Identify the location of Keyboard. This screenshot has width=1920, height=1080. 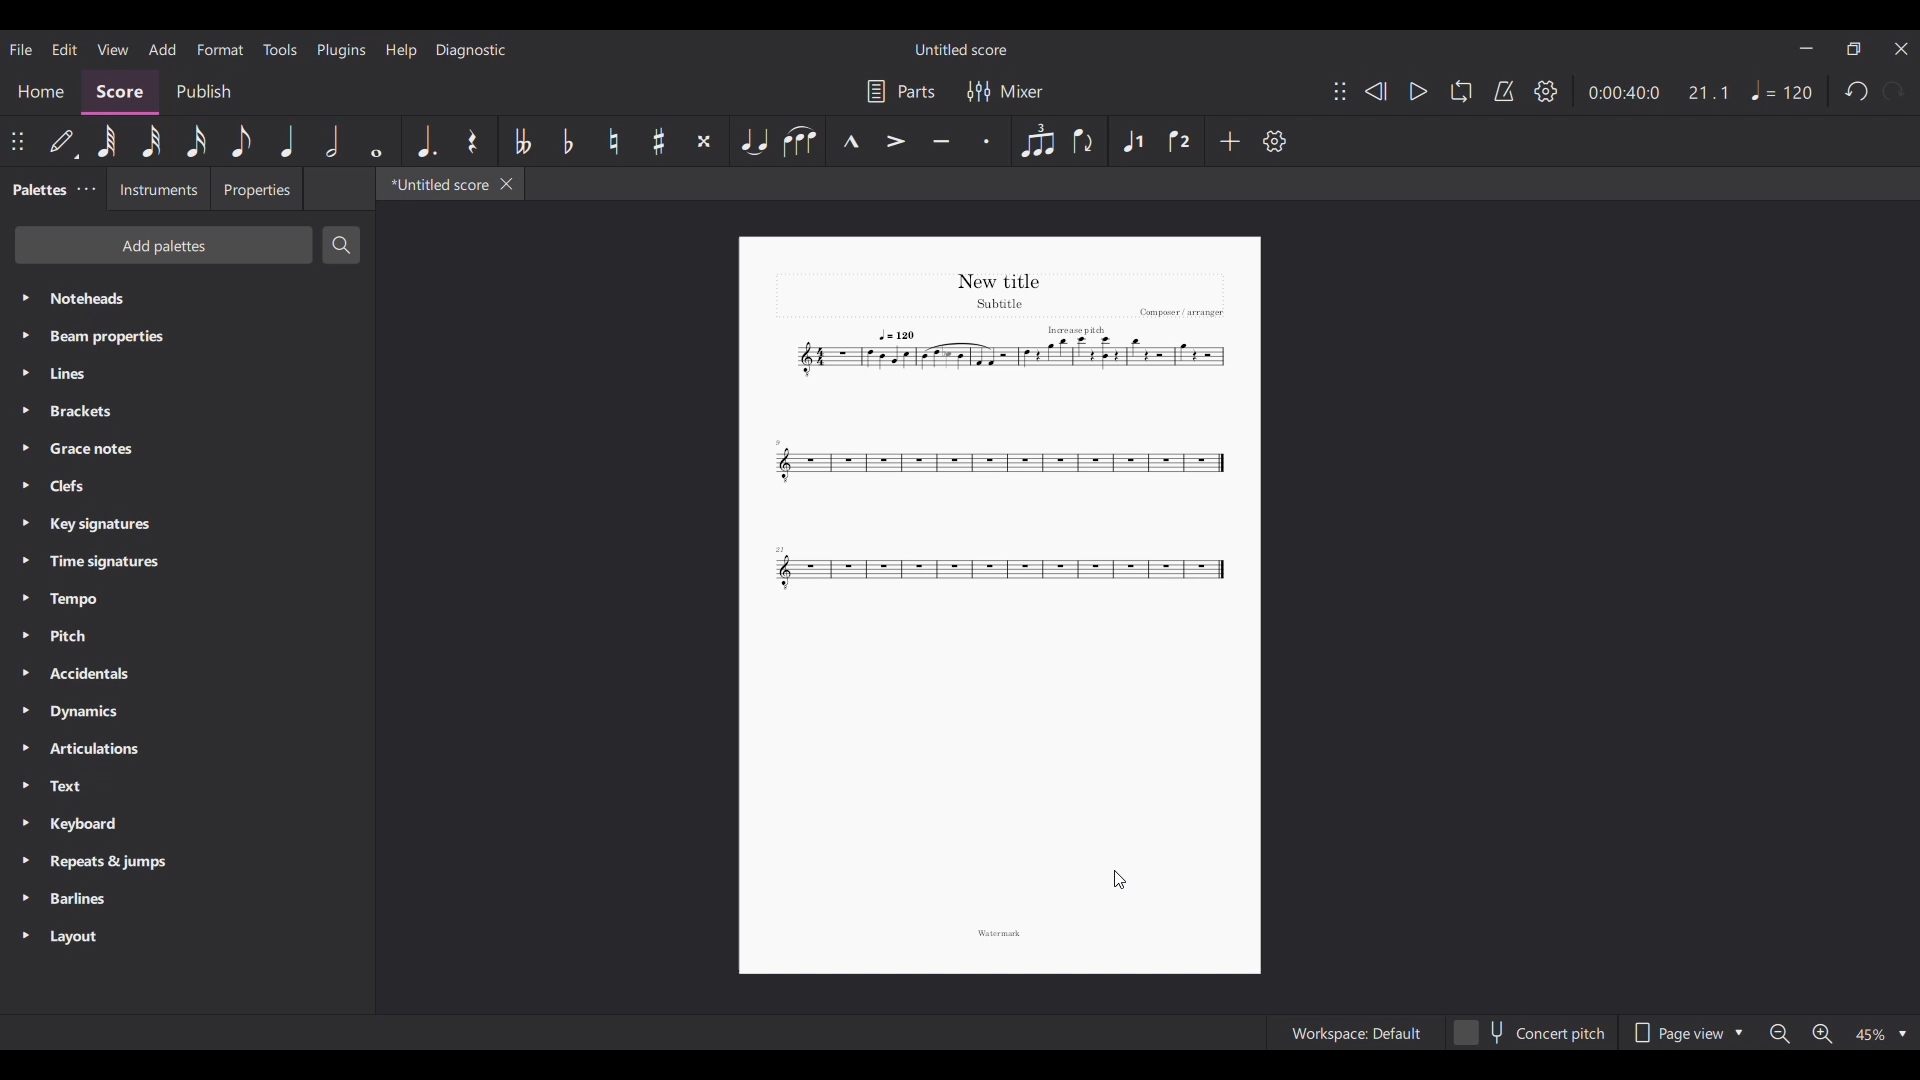
(188, 825).